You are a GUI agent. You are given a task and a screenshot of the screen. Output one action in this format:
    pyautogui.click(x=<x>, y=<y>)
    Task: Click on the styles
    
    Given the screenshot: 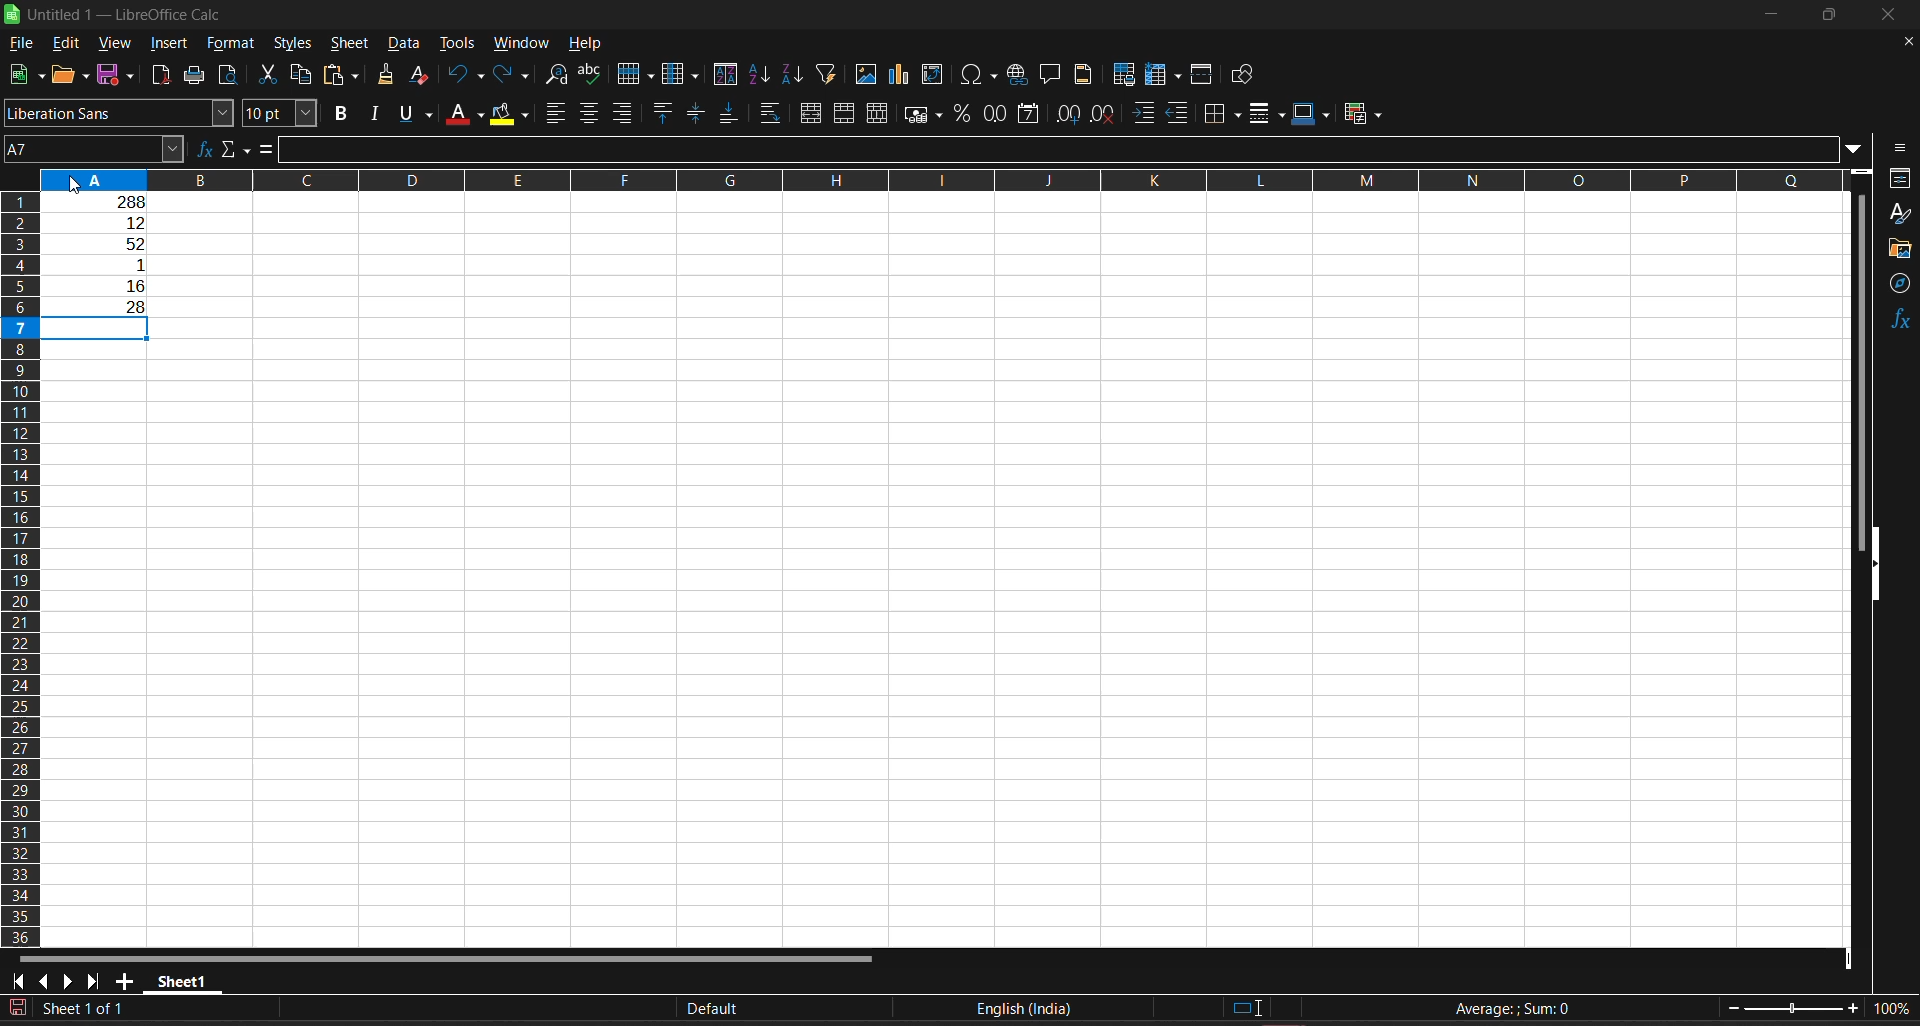 What is the action you would take?
    pyautogui.click(x=1901, y=215)
    